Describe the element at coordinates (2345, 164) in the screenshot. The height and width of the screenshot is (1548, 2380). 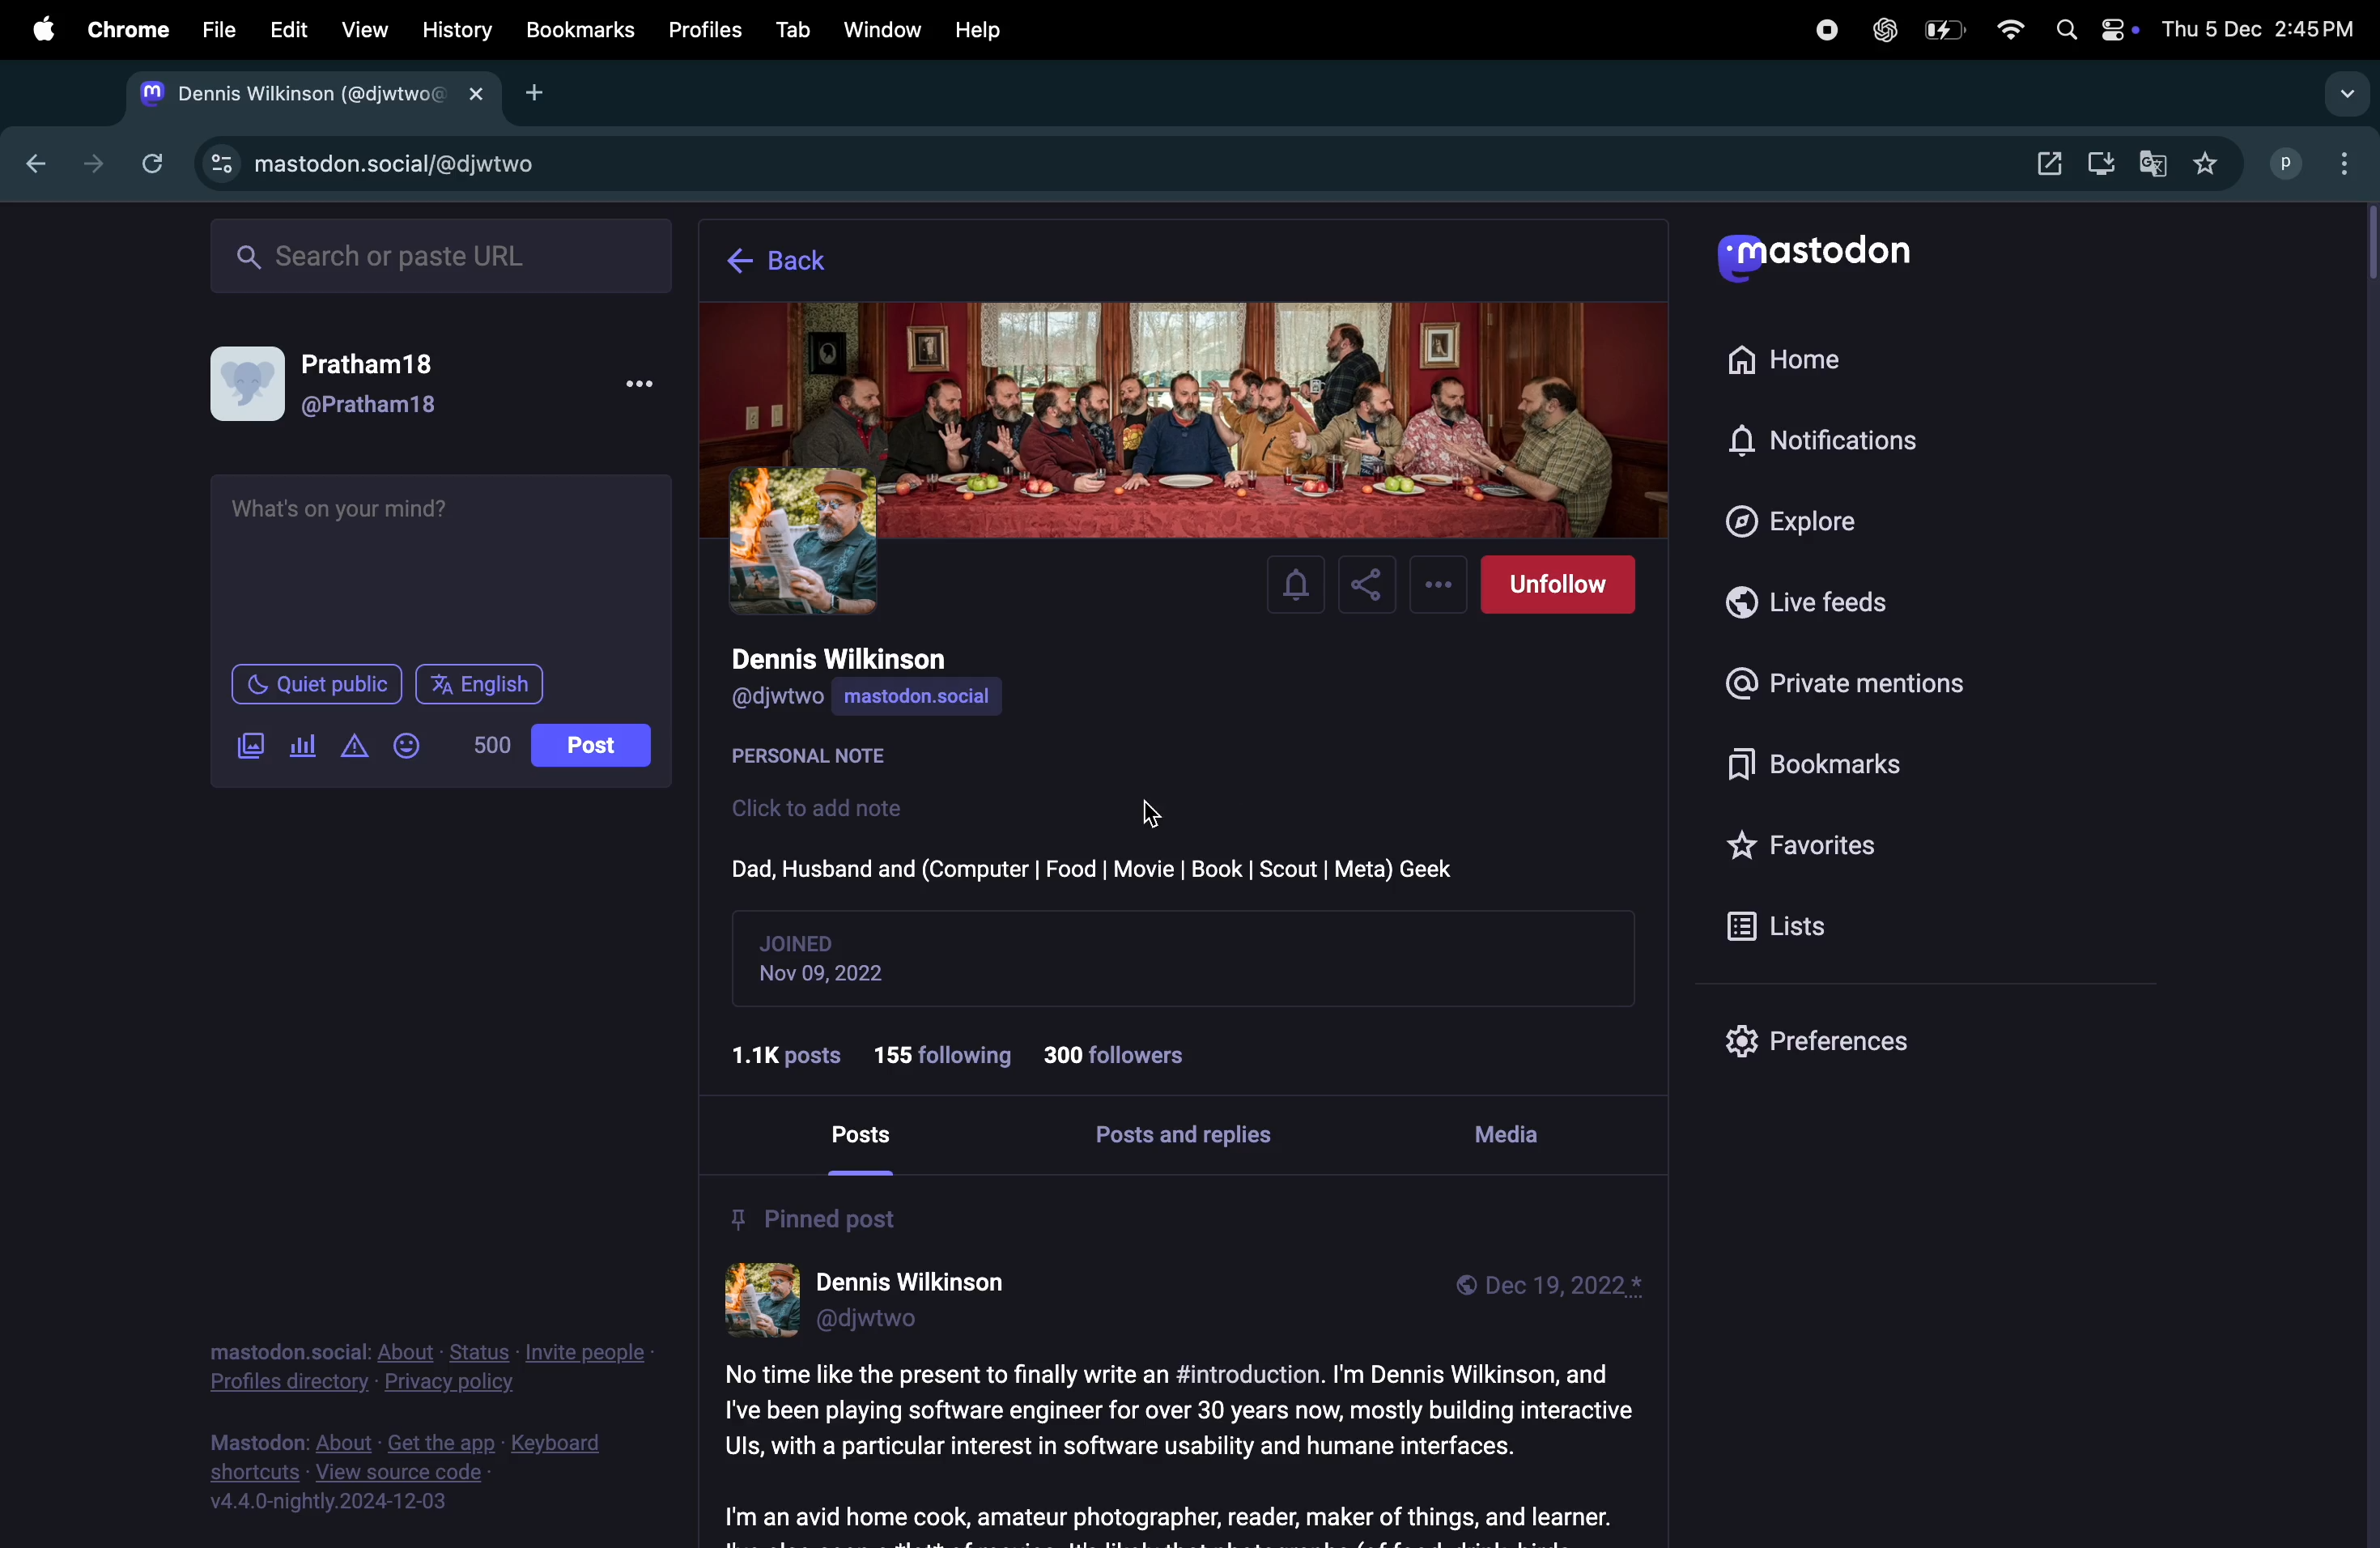
I see `option` at that location.